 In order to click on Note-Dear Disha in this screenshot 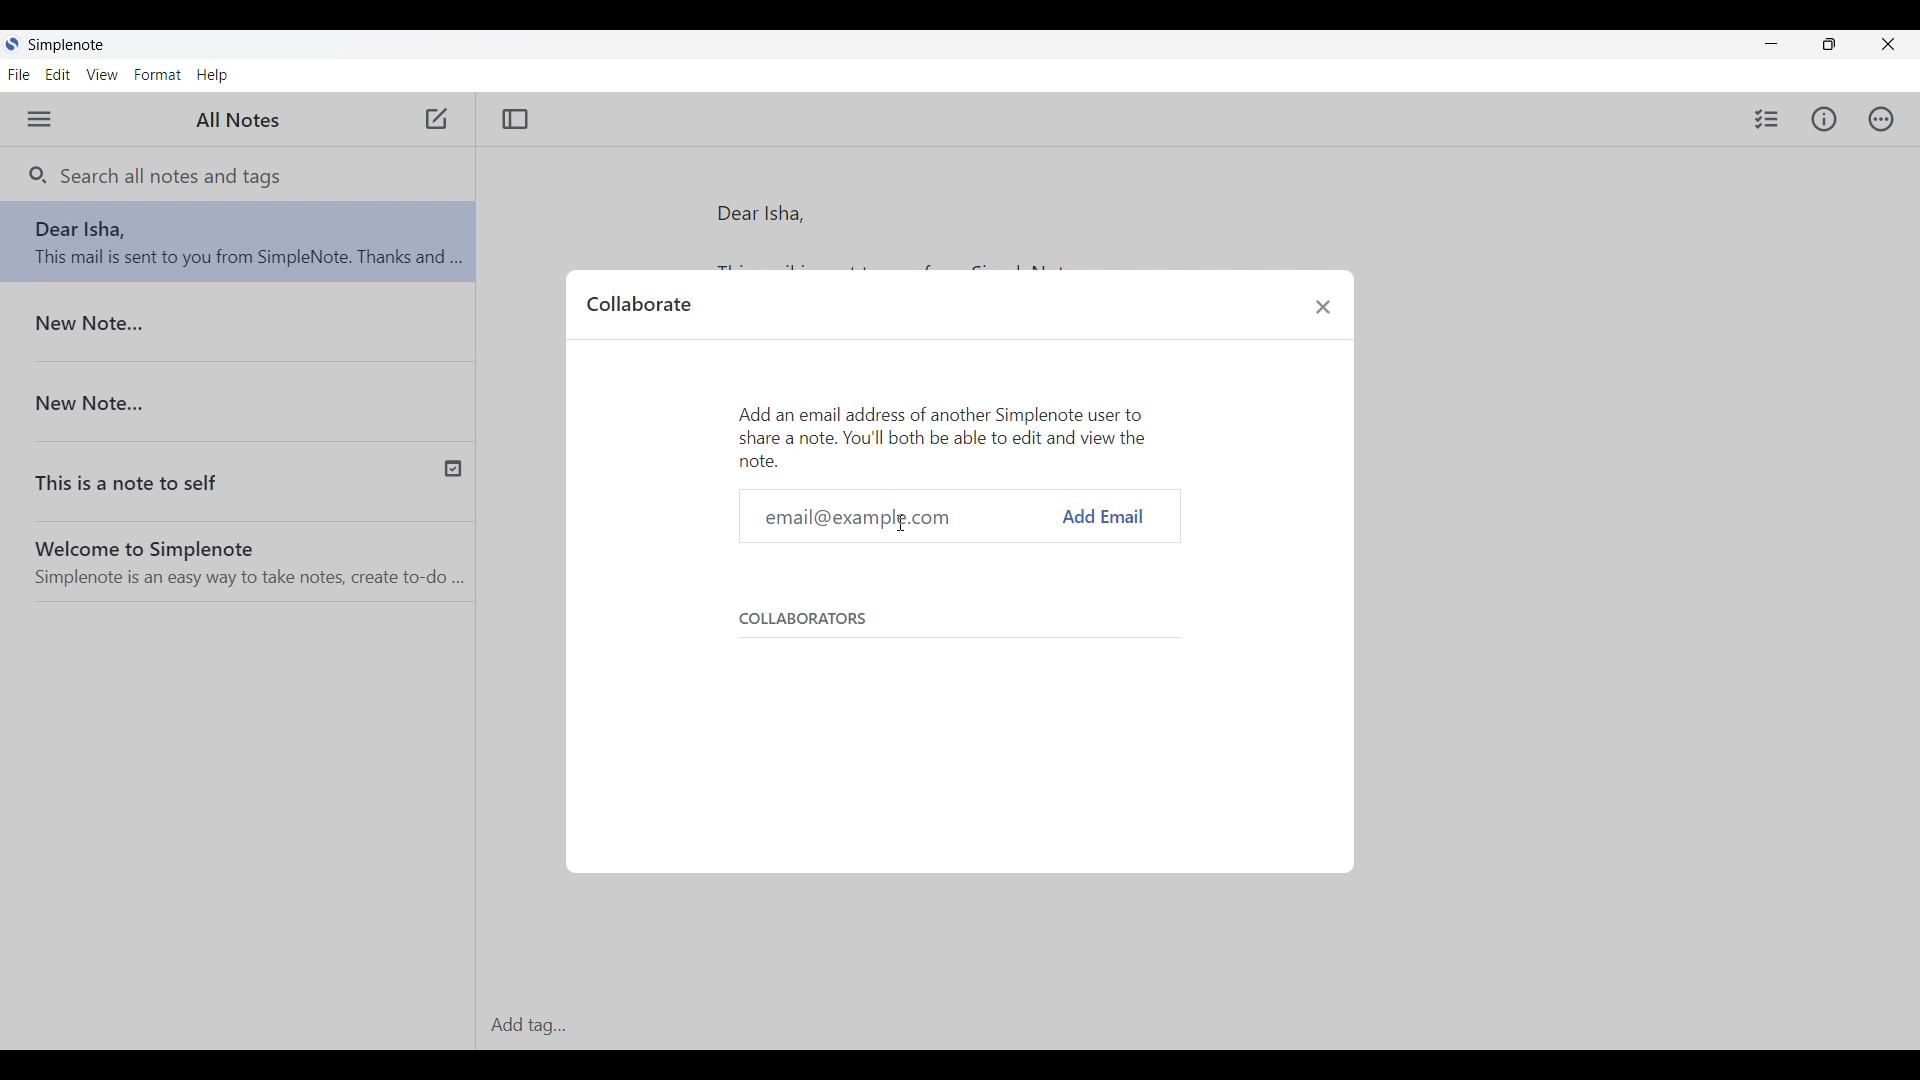, I will do `click(238, 245)`.